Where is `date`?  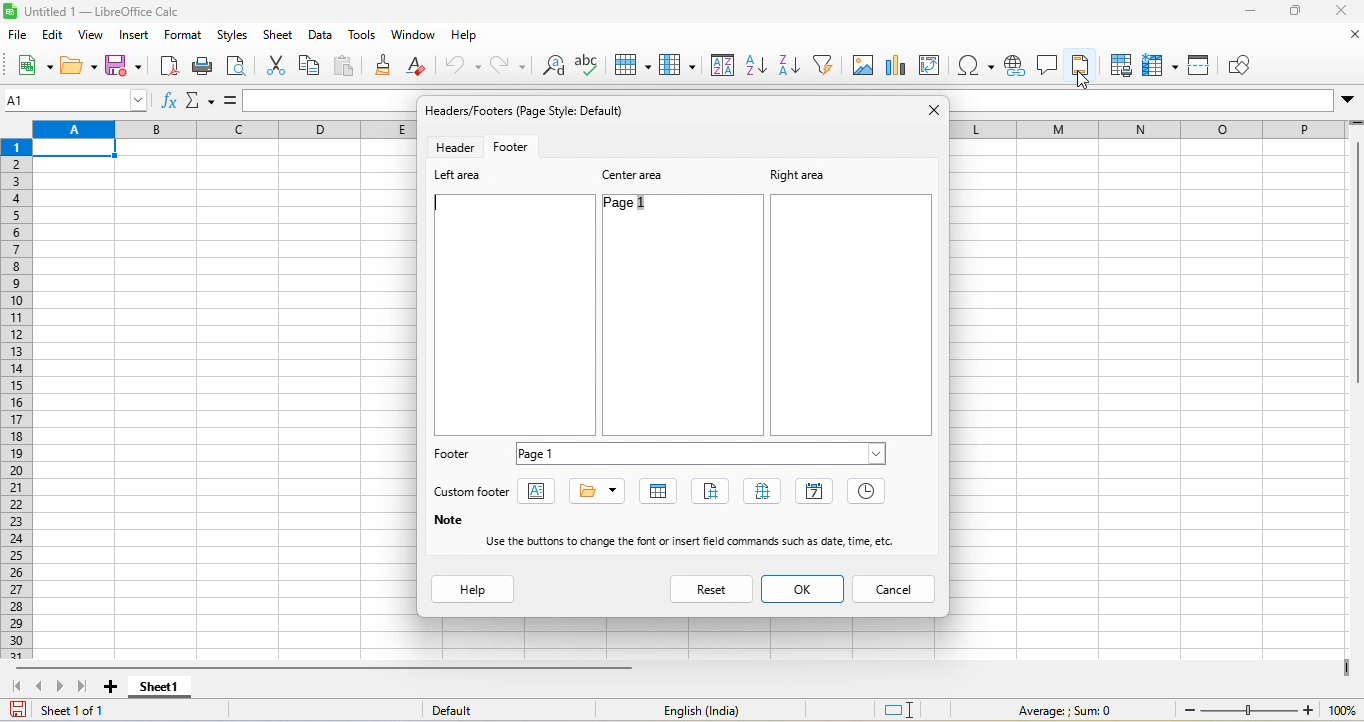 date is located at coordinates (815, 491).